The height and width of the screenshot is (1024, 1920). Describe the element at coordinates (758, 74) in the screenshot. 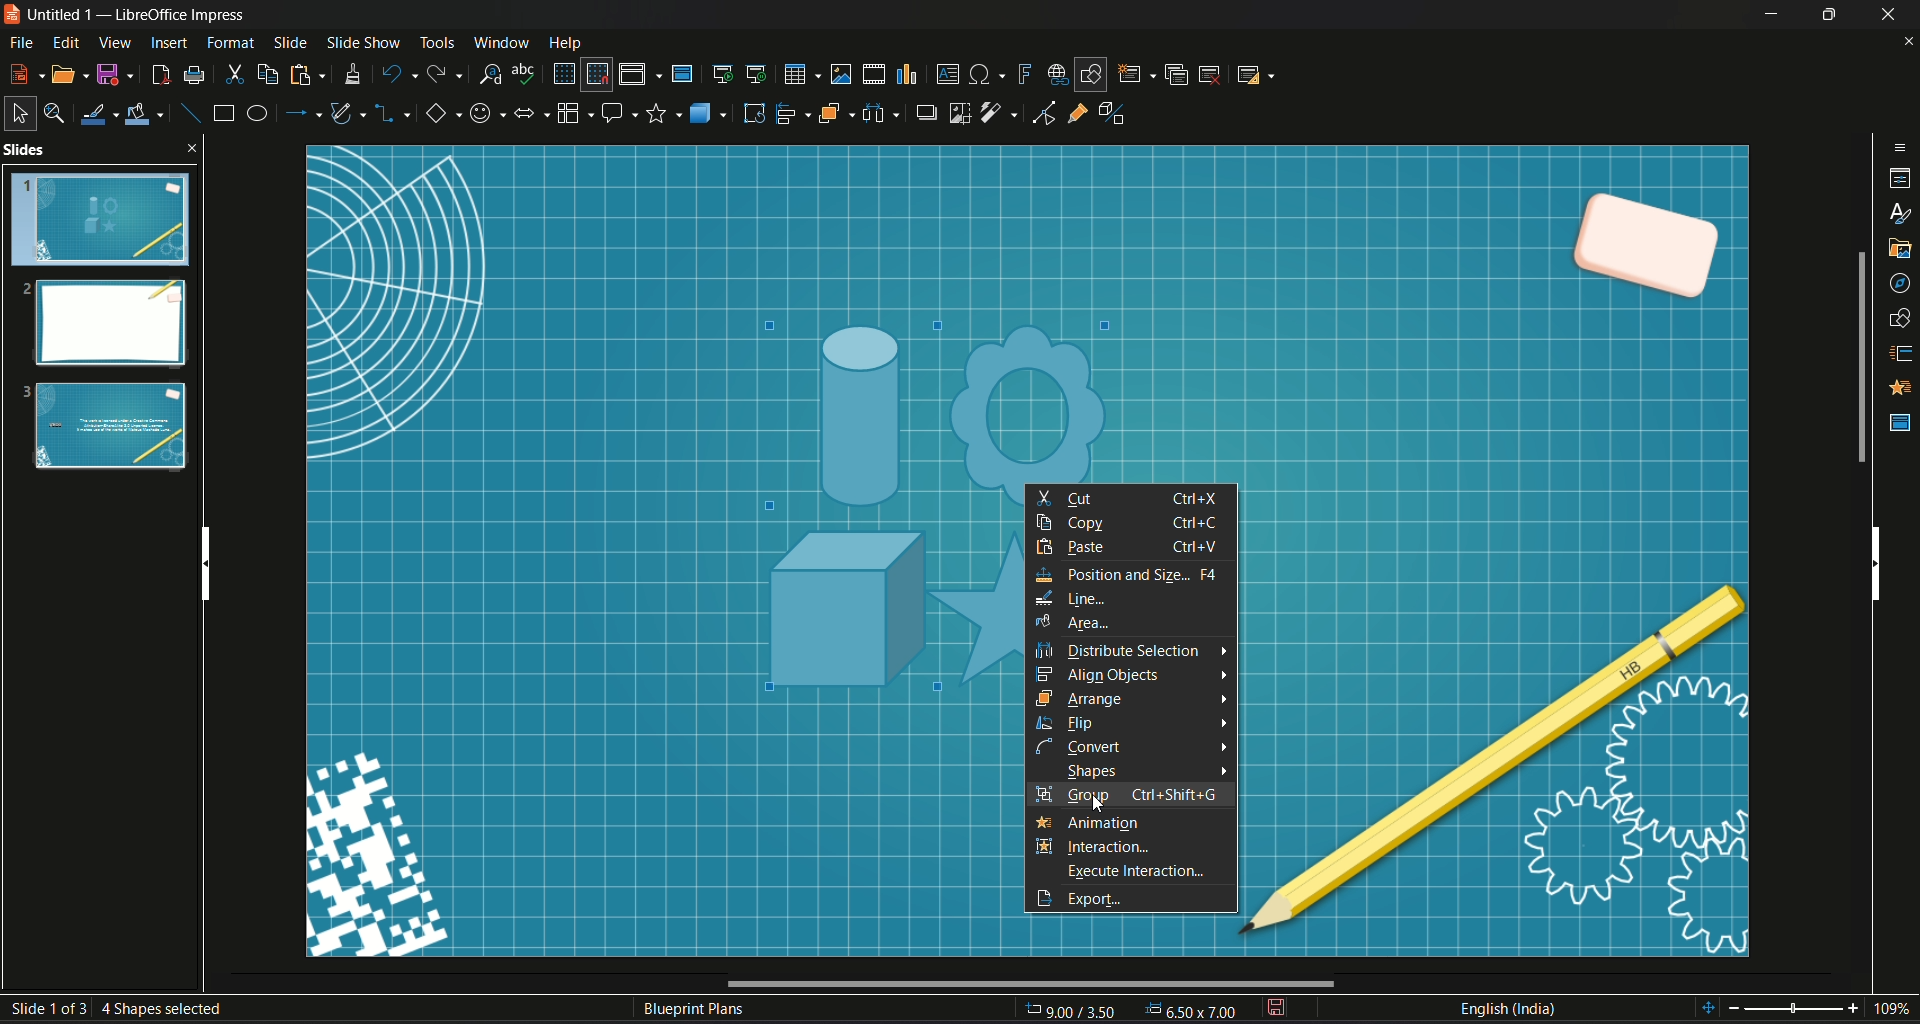

I see `start from current slide` at that location.